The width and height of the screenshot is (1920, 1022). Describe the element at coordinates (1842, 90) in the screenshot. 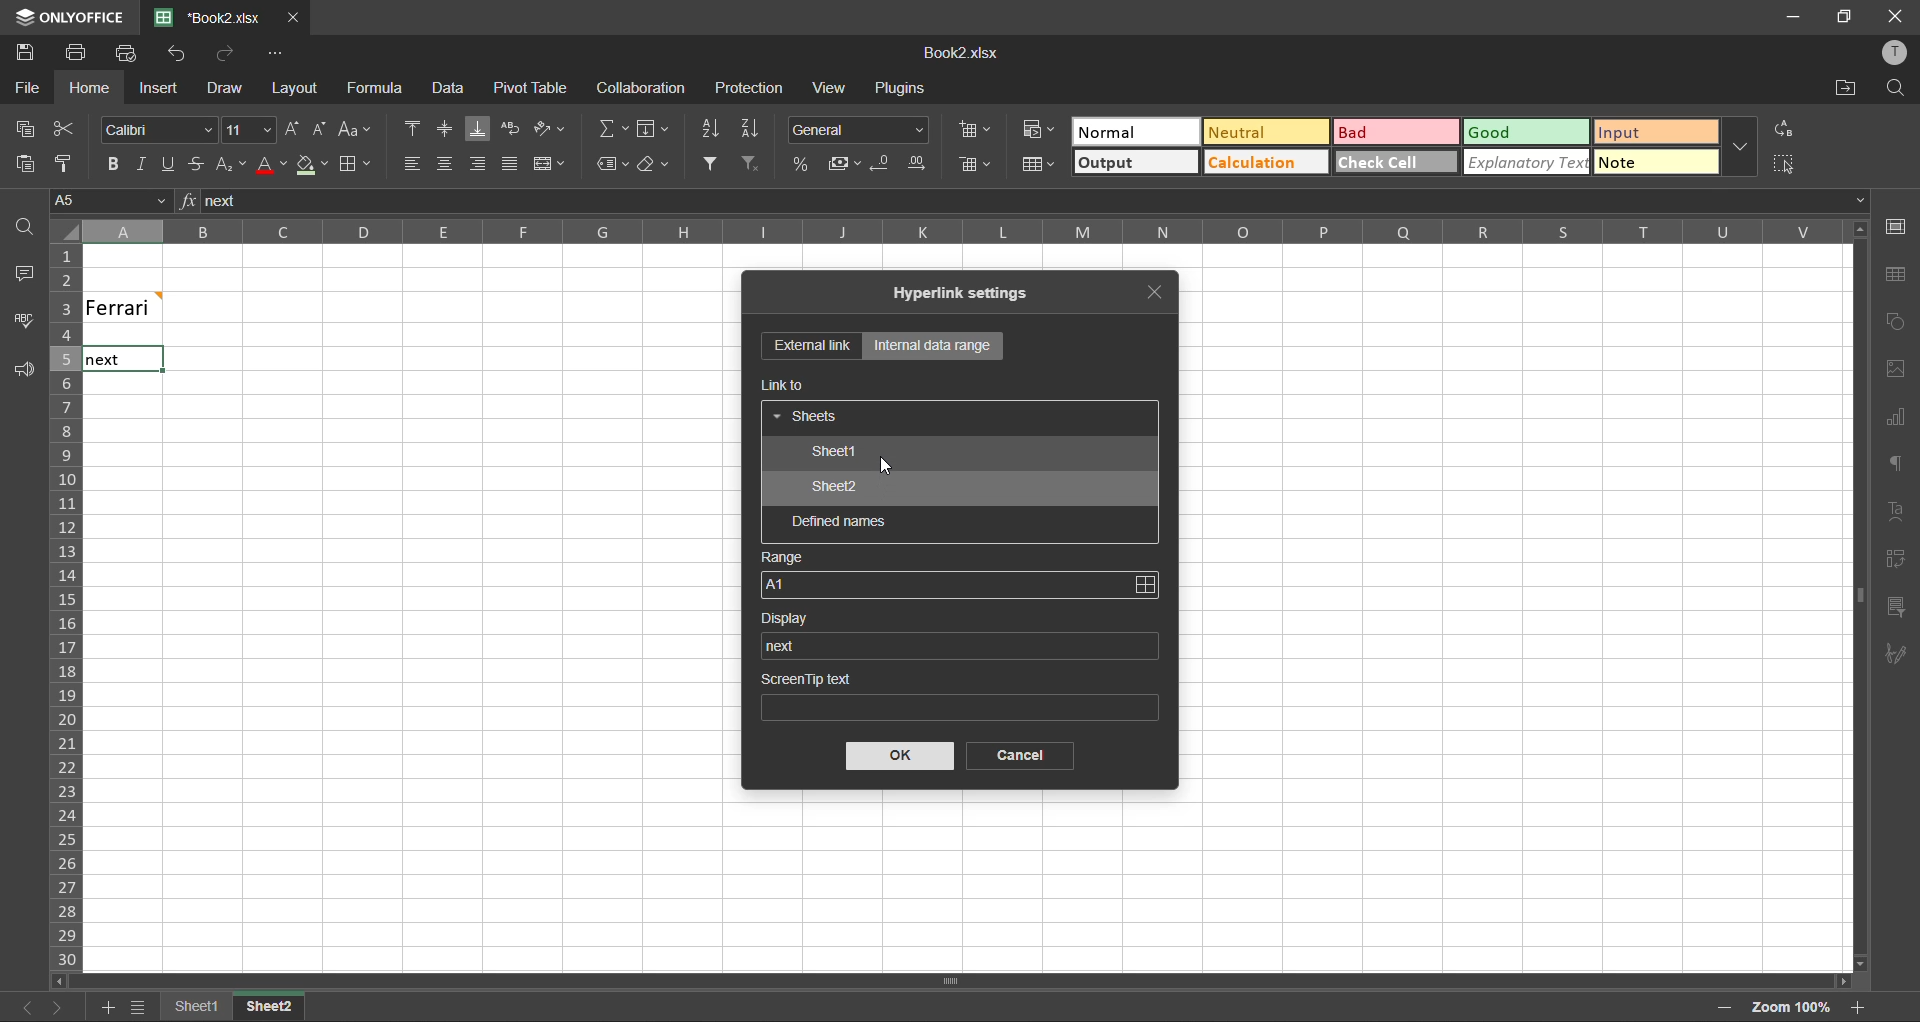

I see `open location` at that location.